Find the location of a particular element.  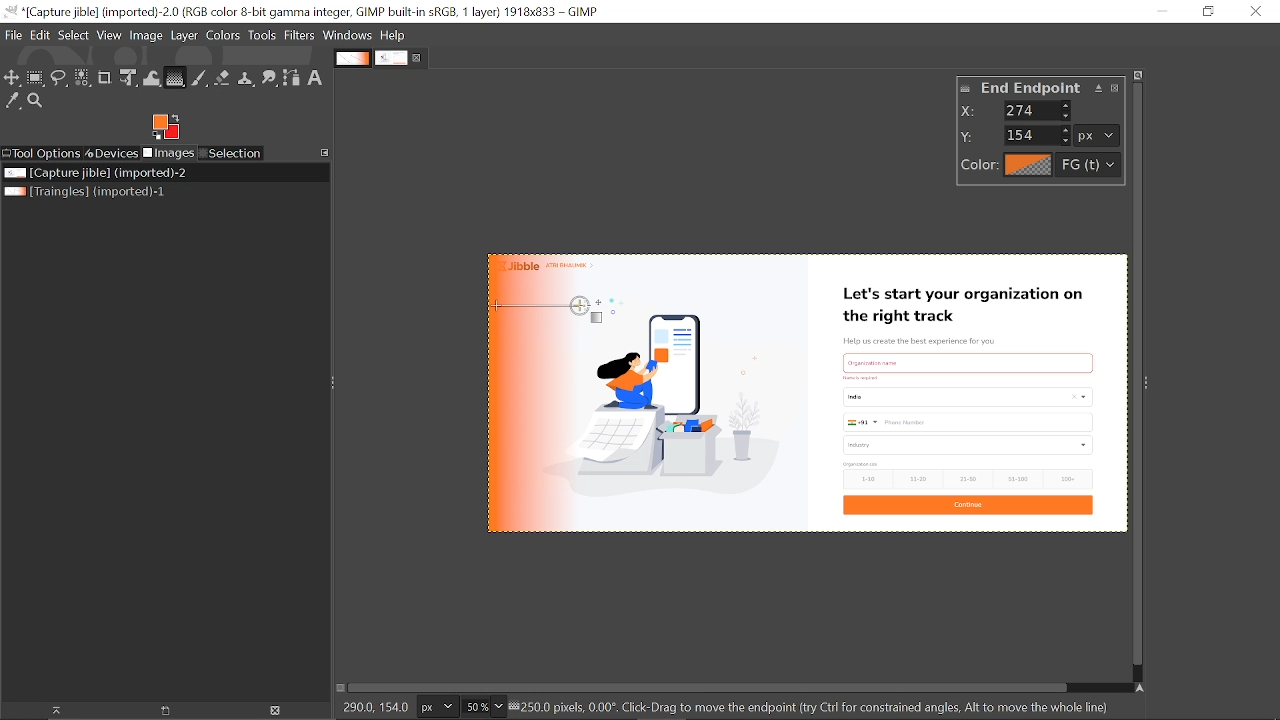

Current tab is located at coordinates (392, 58).